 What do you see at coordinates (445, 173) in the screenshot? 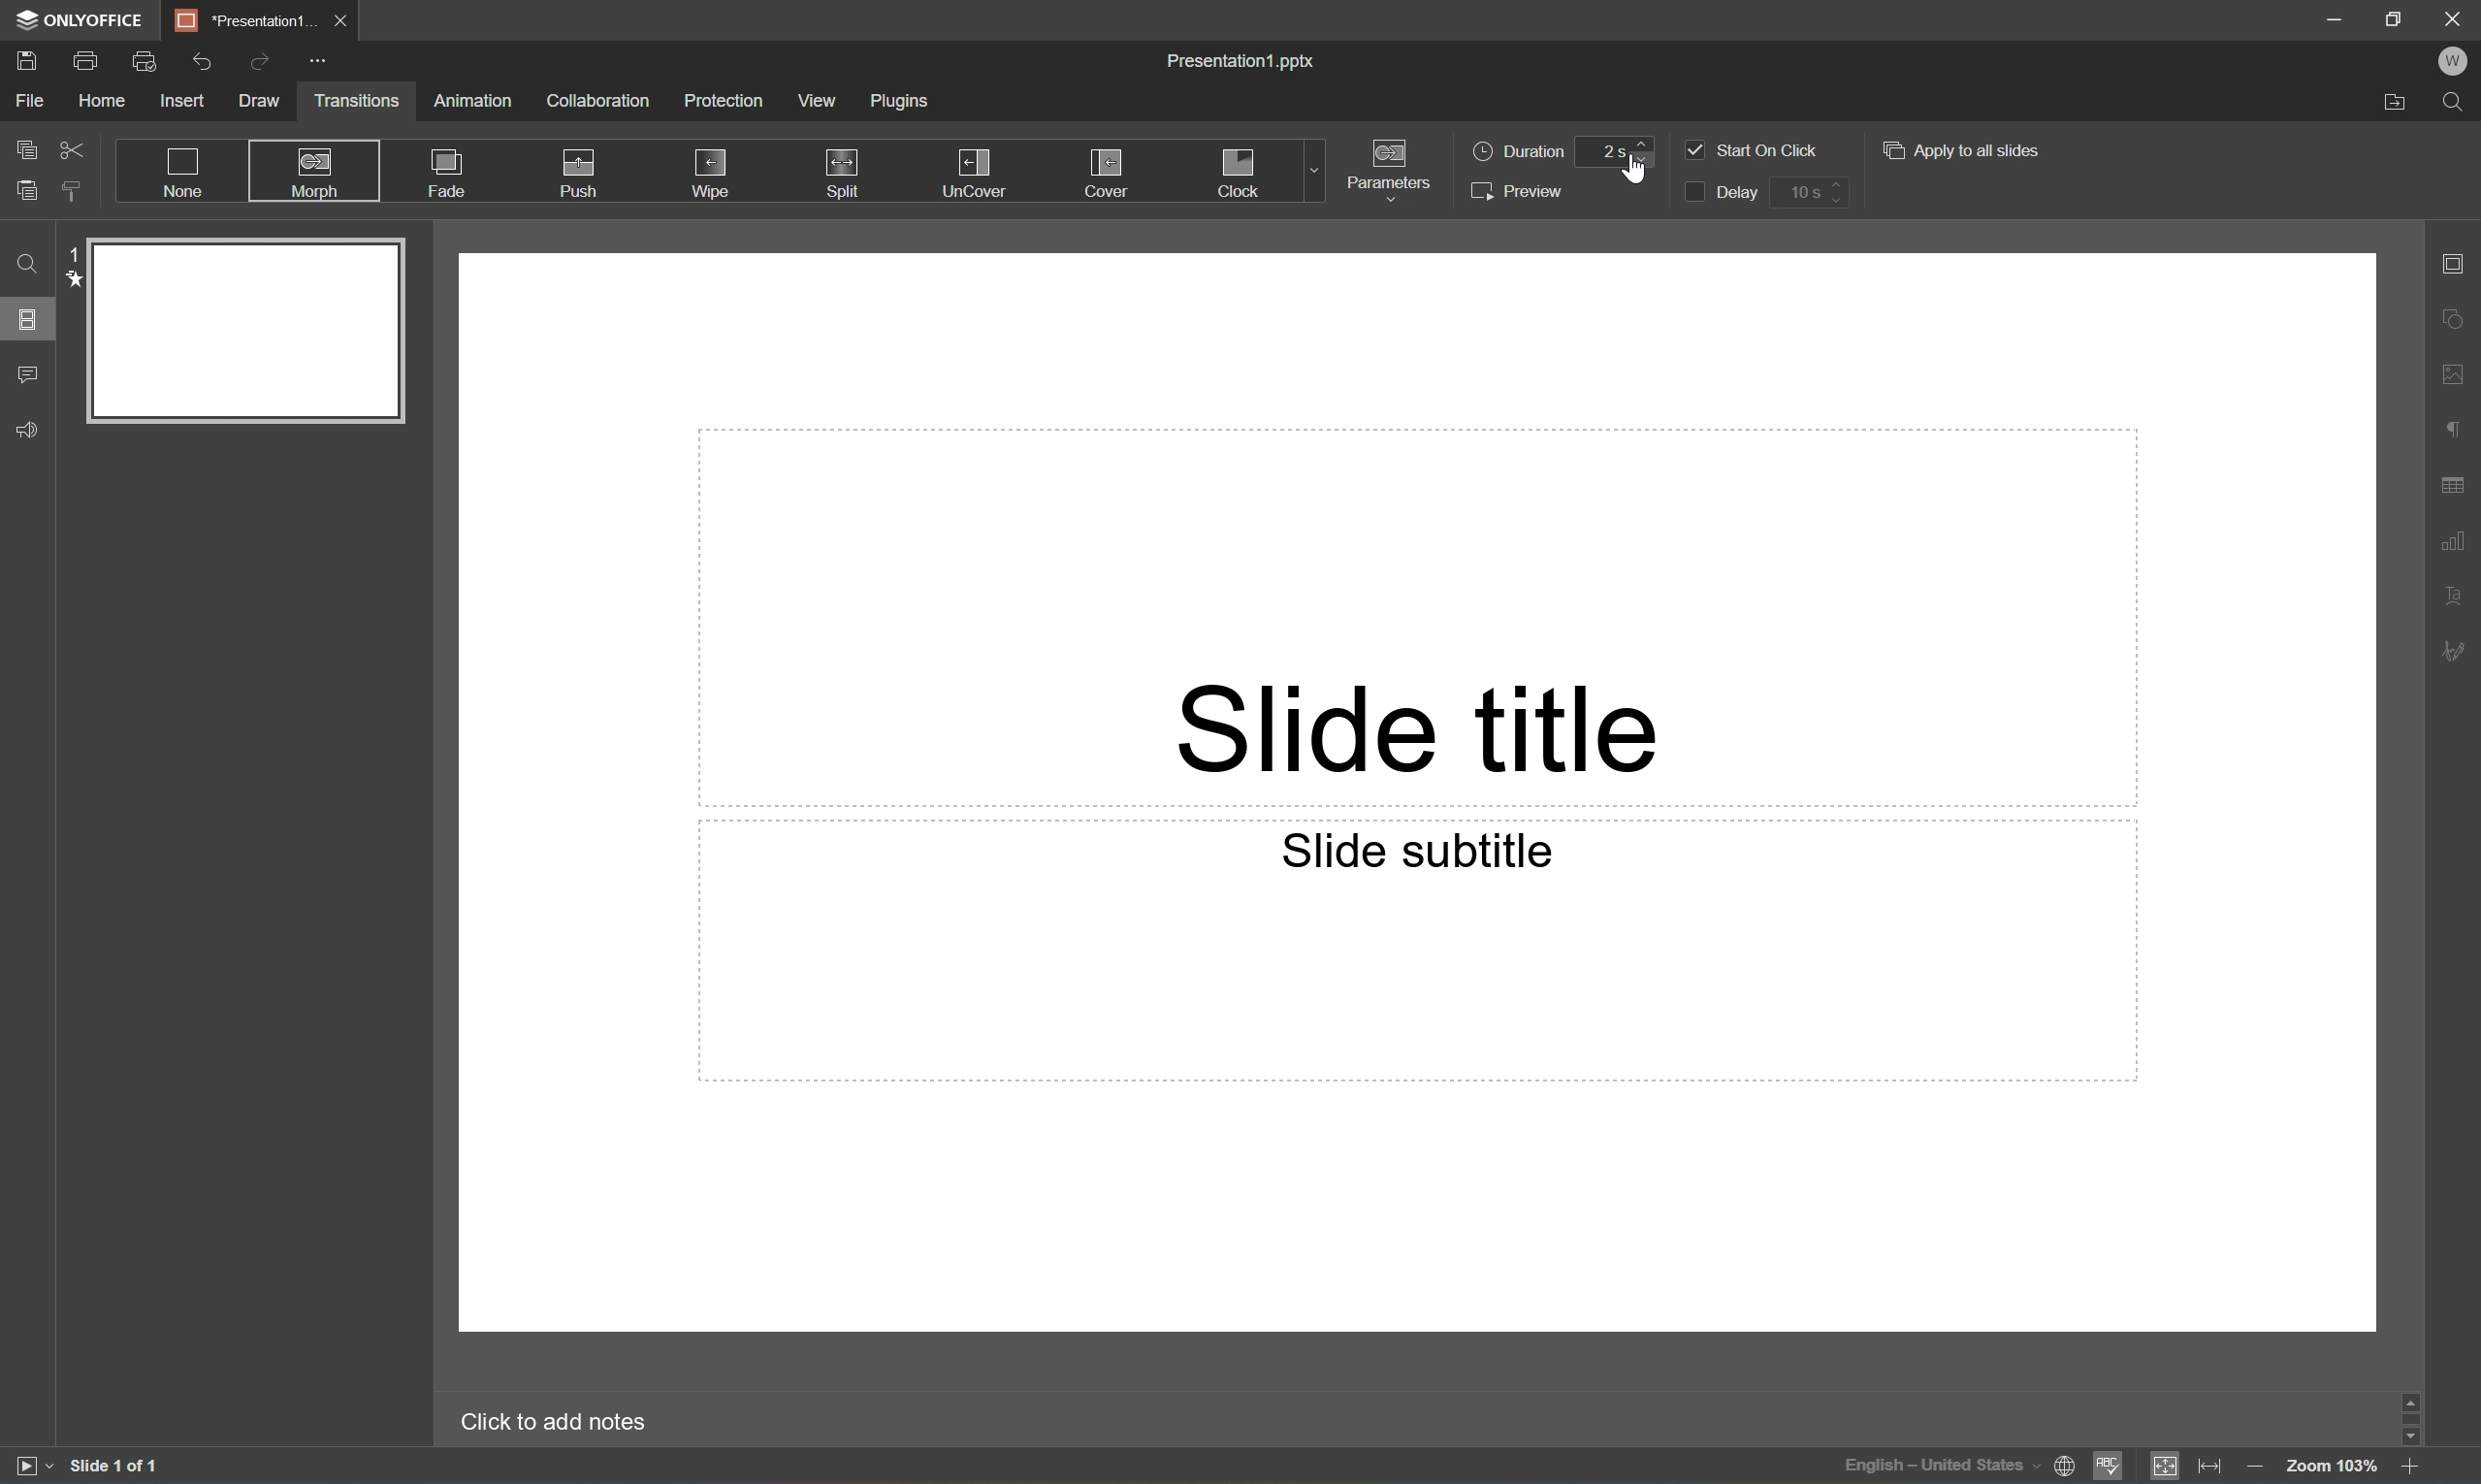
I see `Fade` at bounding box center [445, 173].